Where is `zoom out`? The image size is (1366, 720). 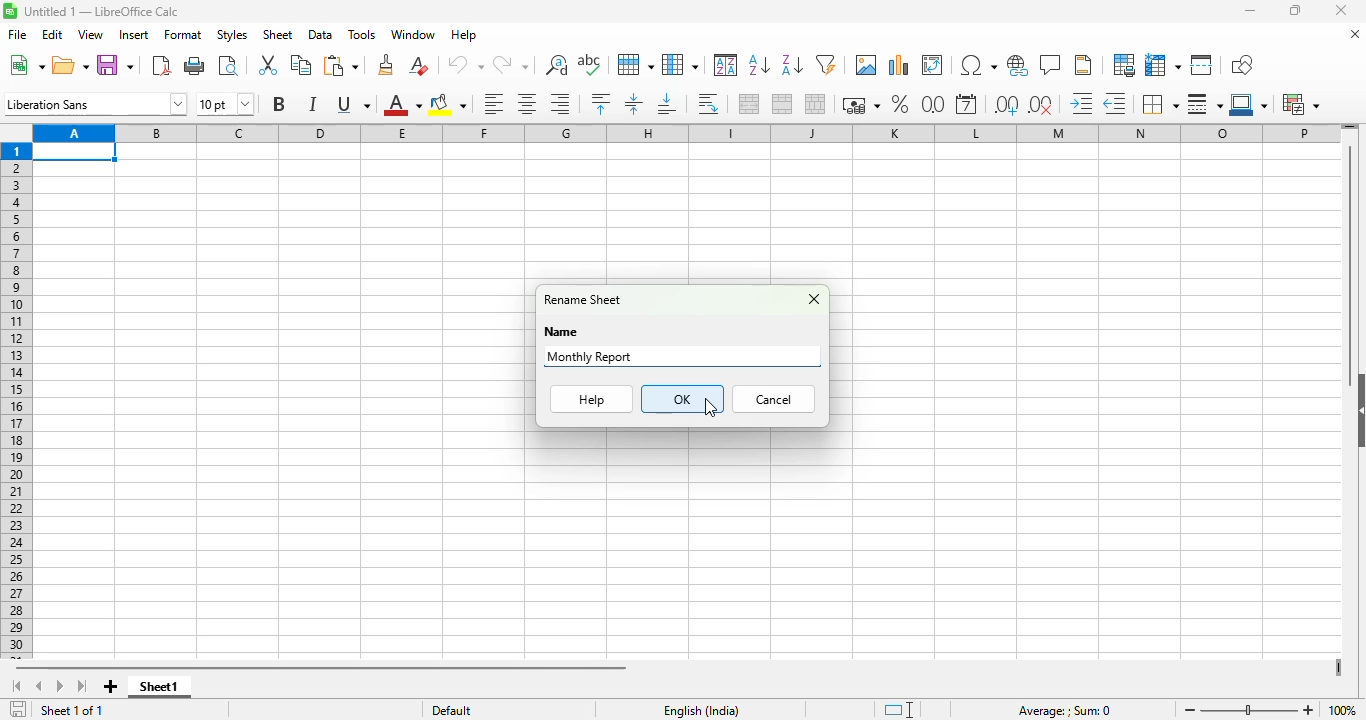
zoom out is located at coordinates (1190, 710).